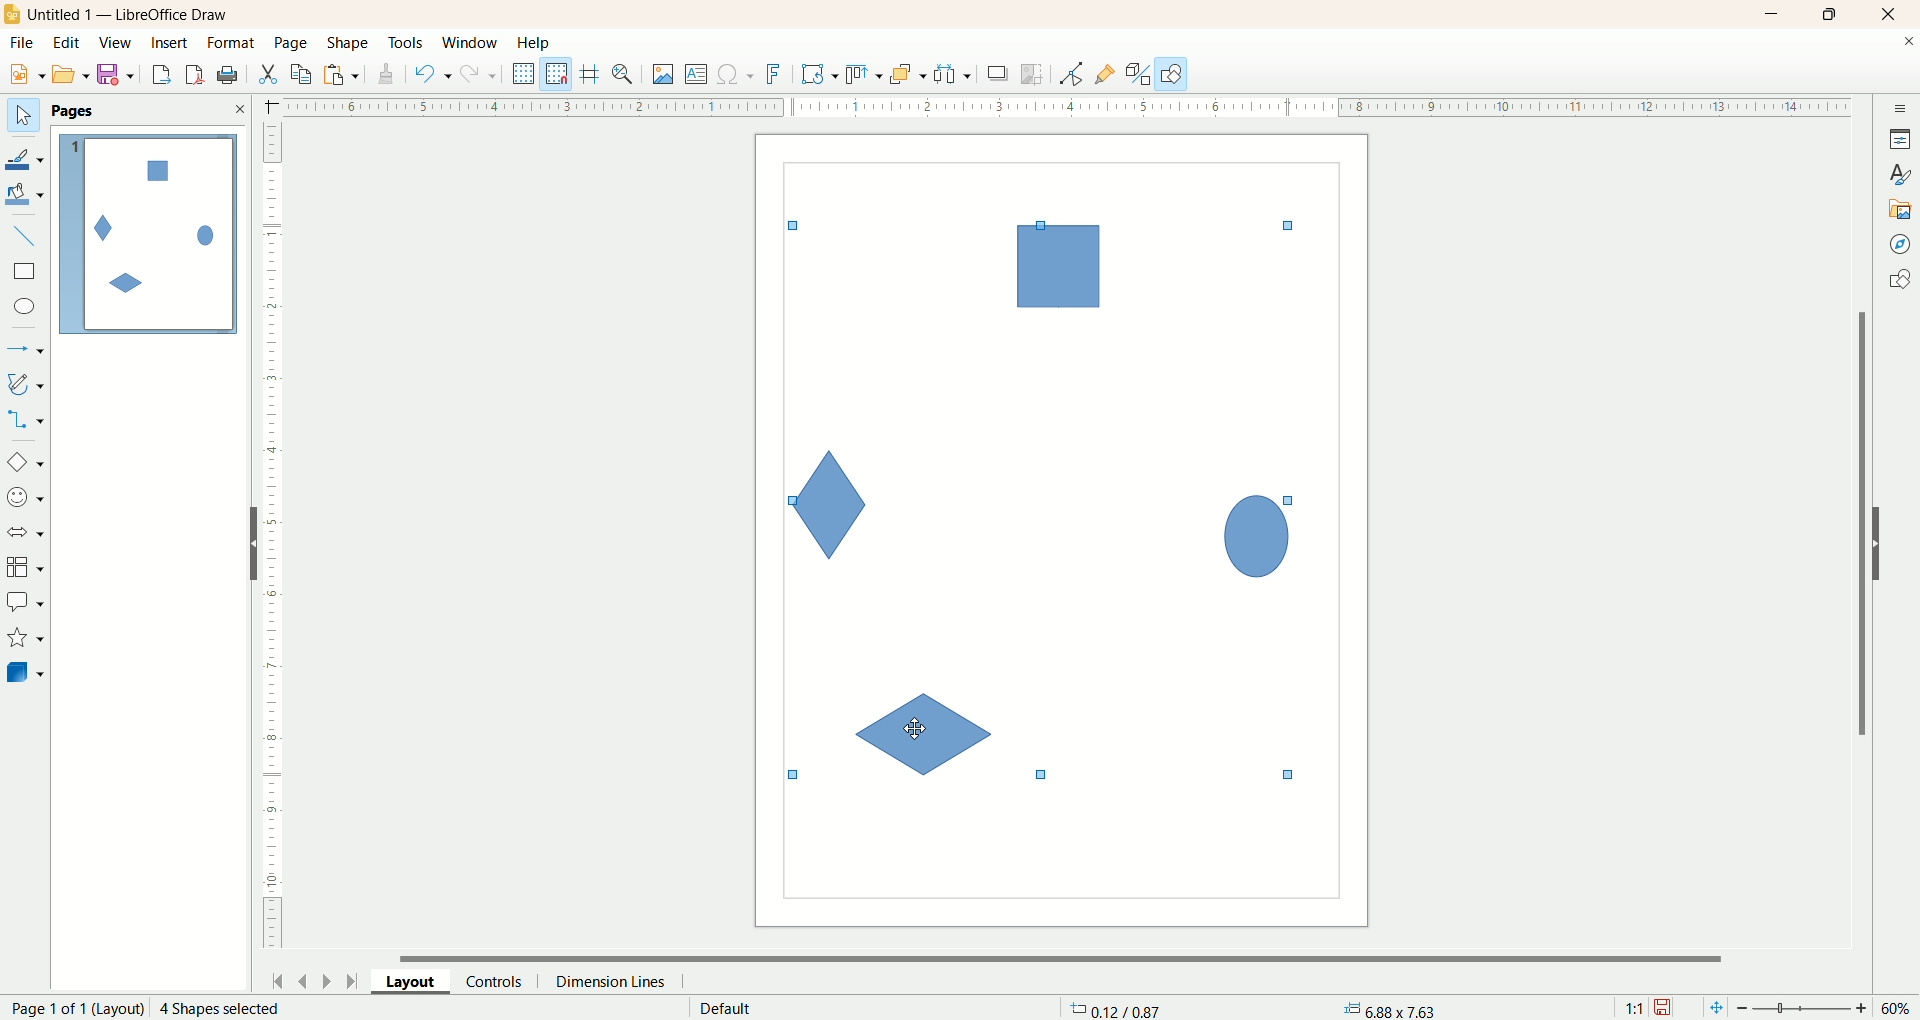 This screenshot has height=1020, width=1920. Describe the element at coordinates (302, 74) in the screenshot. I see `copy` at that location.